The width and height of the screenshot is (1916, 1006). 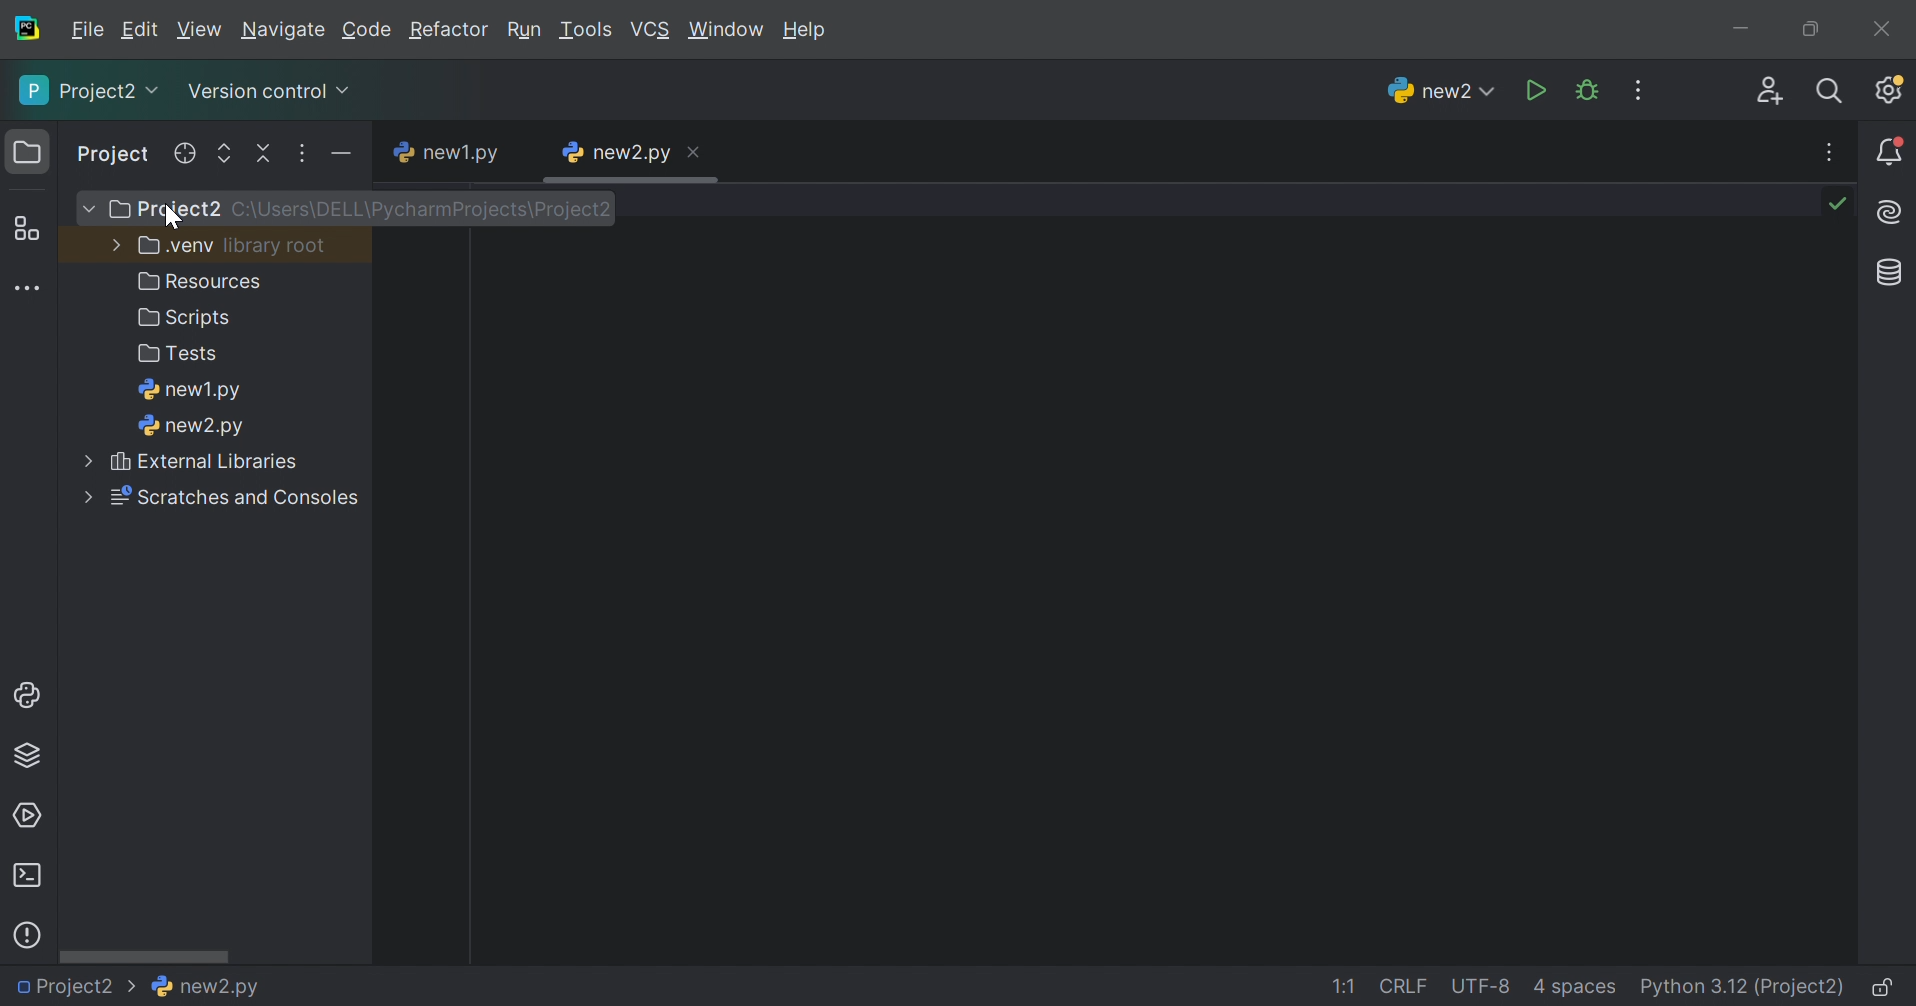 I want to click on More, so click(x=83, y=499).